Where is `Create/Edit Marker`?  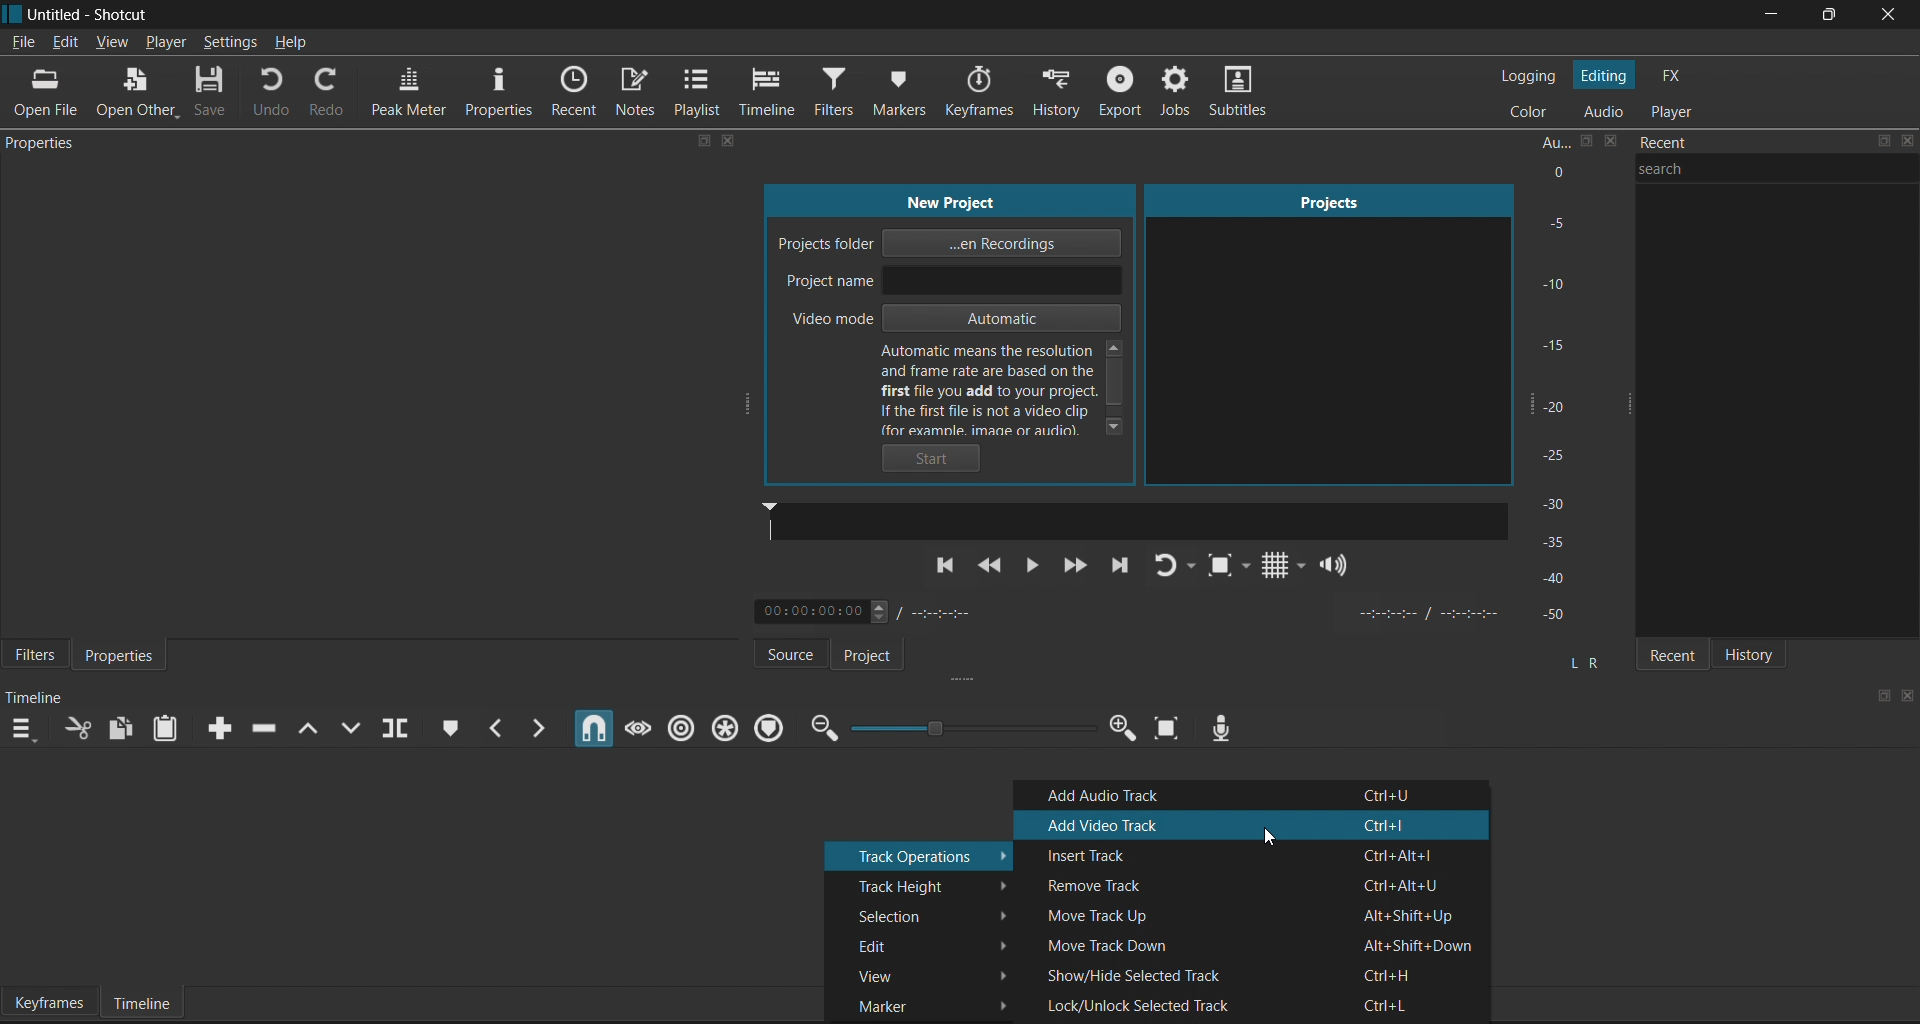
Create/Edit Marker is located at coordinates (445, 725).